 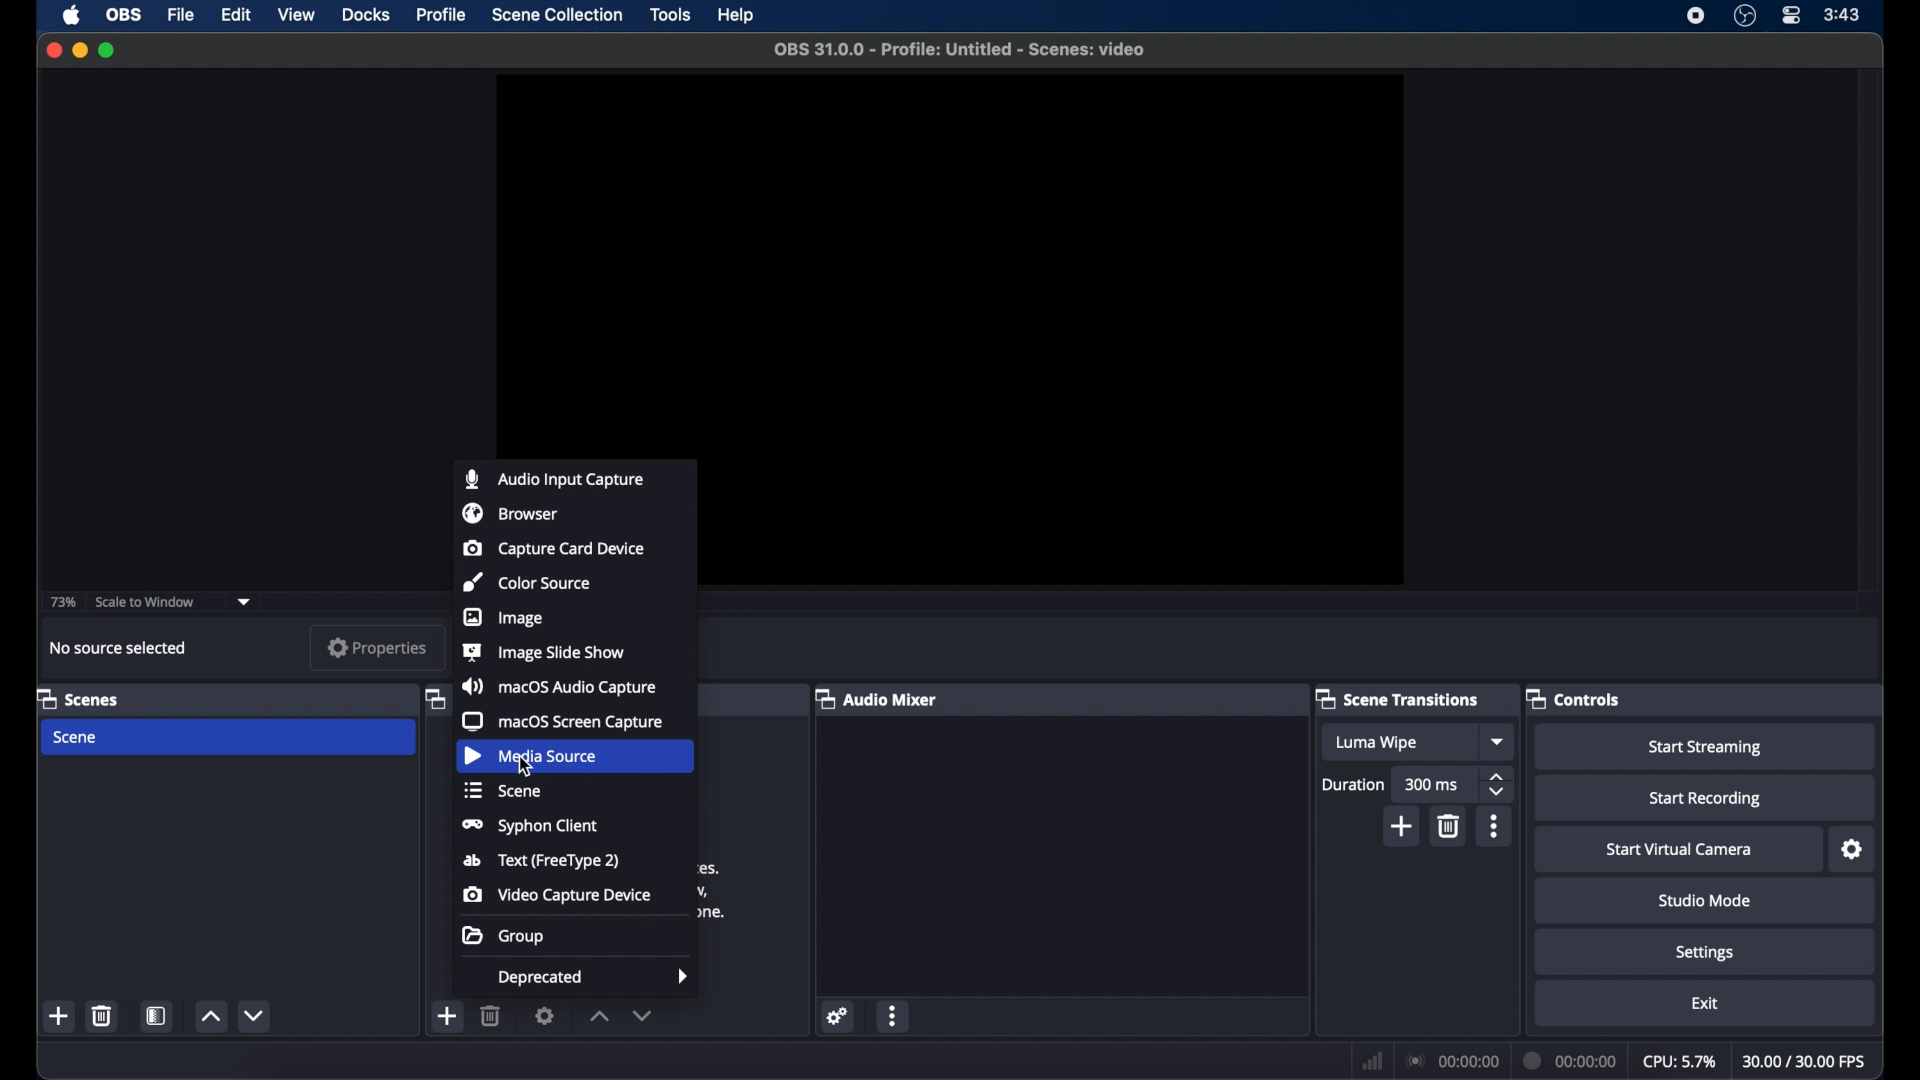 What do you see at coordinates (1573, 699) in the screenshot?
I see `controls` at bounding box center [1573, 699].